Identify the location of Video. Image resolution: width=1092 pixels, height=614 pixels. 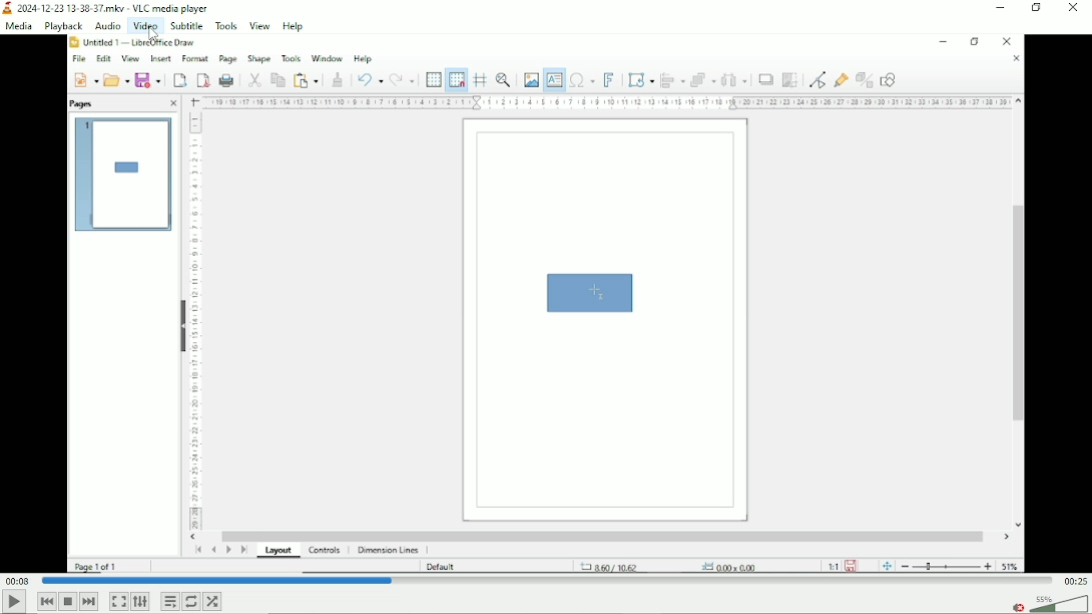
(546, 305).